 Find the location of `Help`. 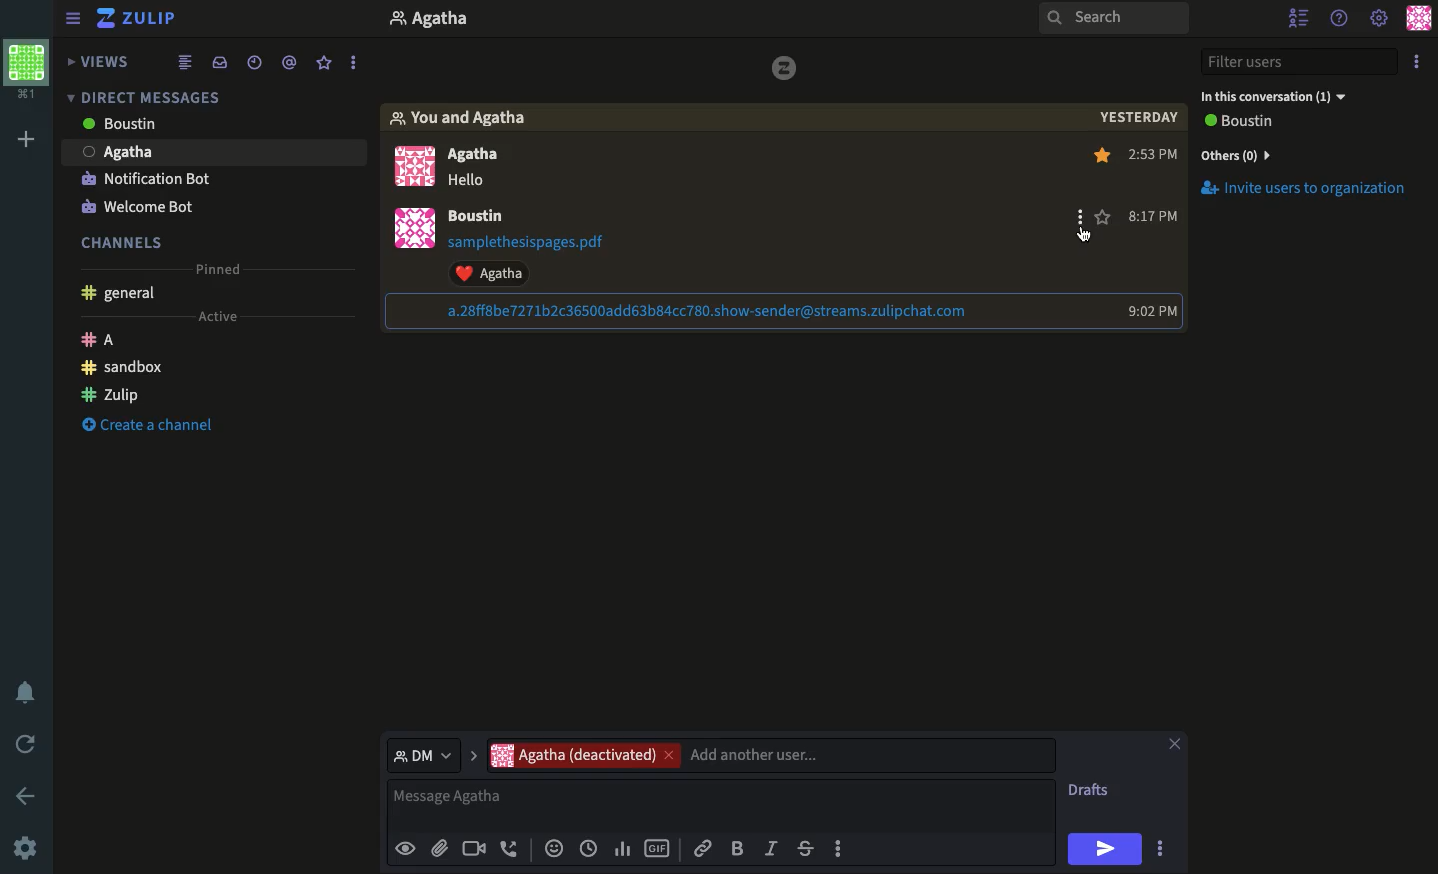

Help is located at coordinates (1338, 19).